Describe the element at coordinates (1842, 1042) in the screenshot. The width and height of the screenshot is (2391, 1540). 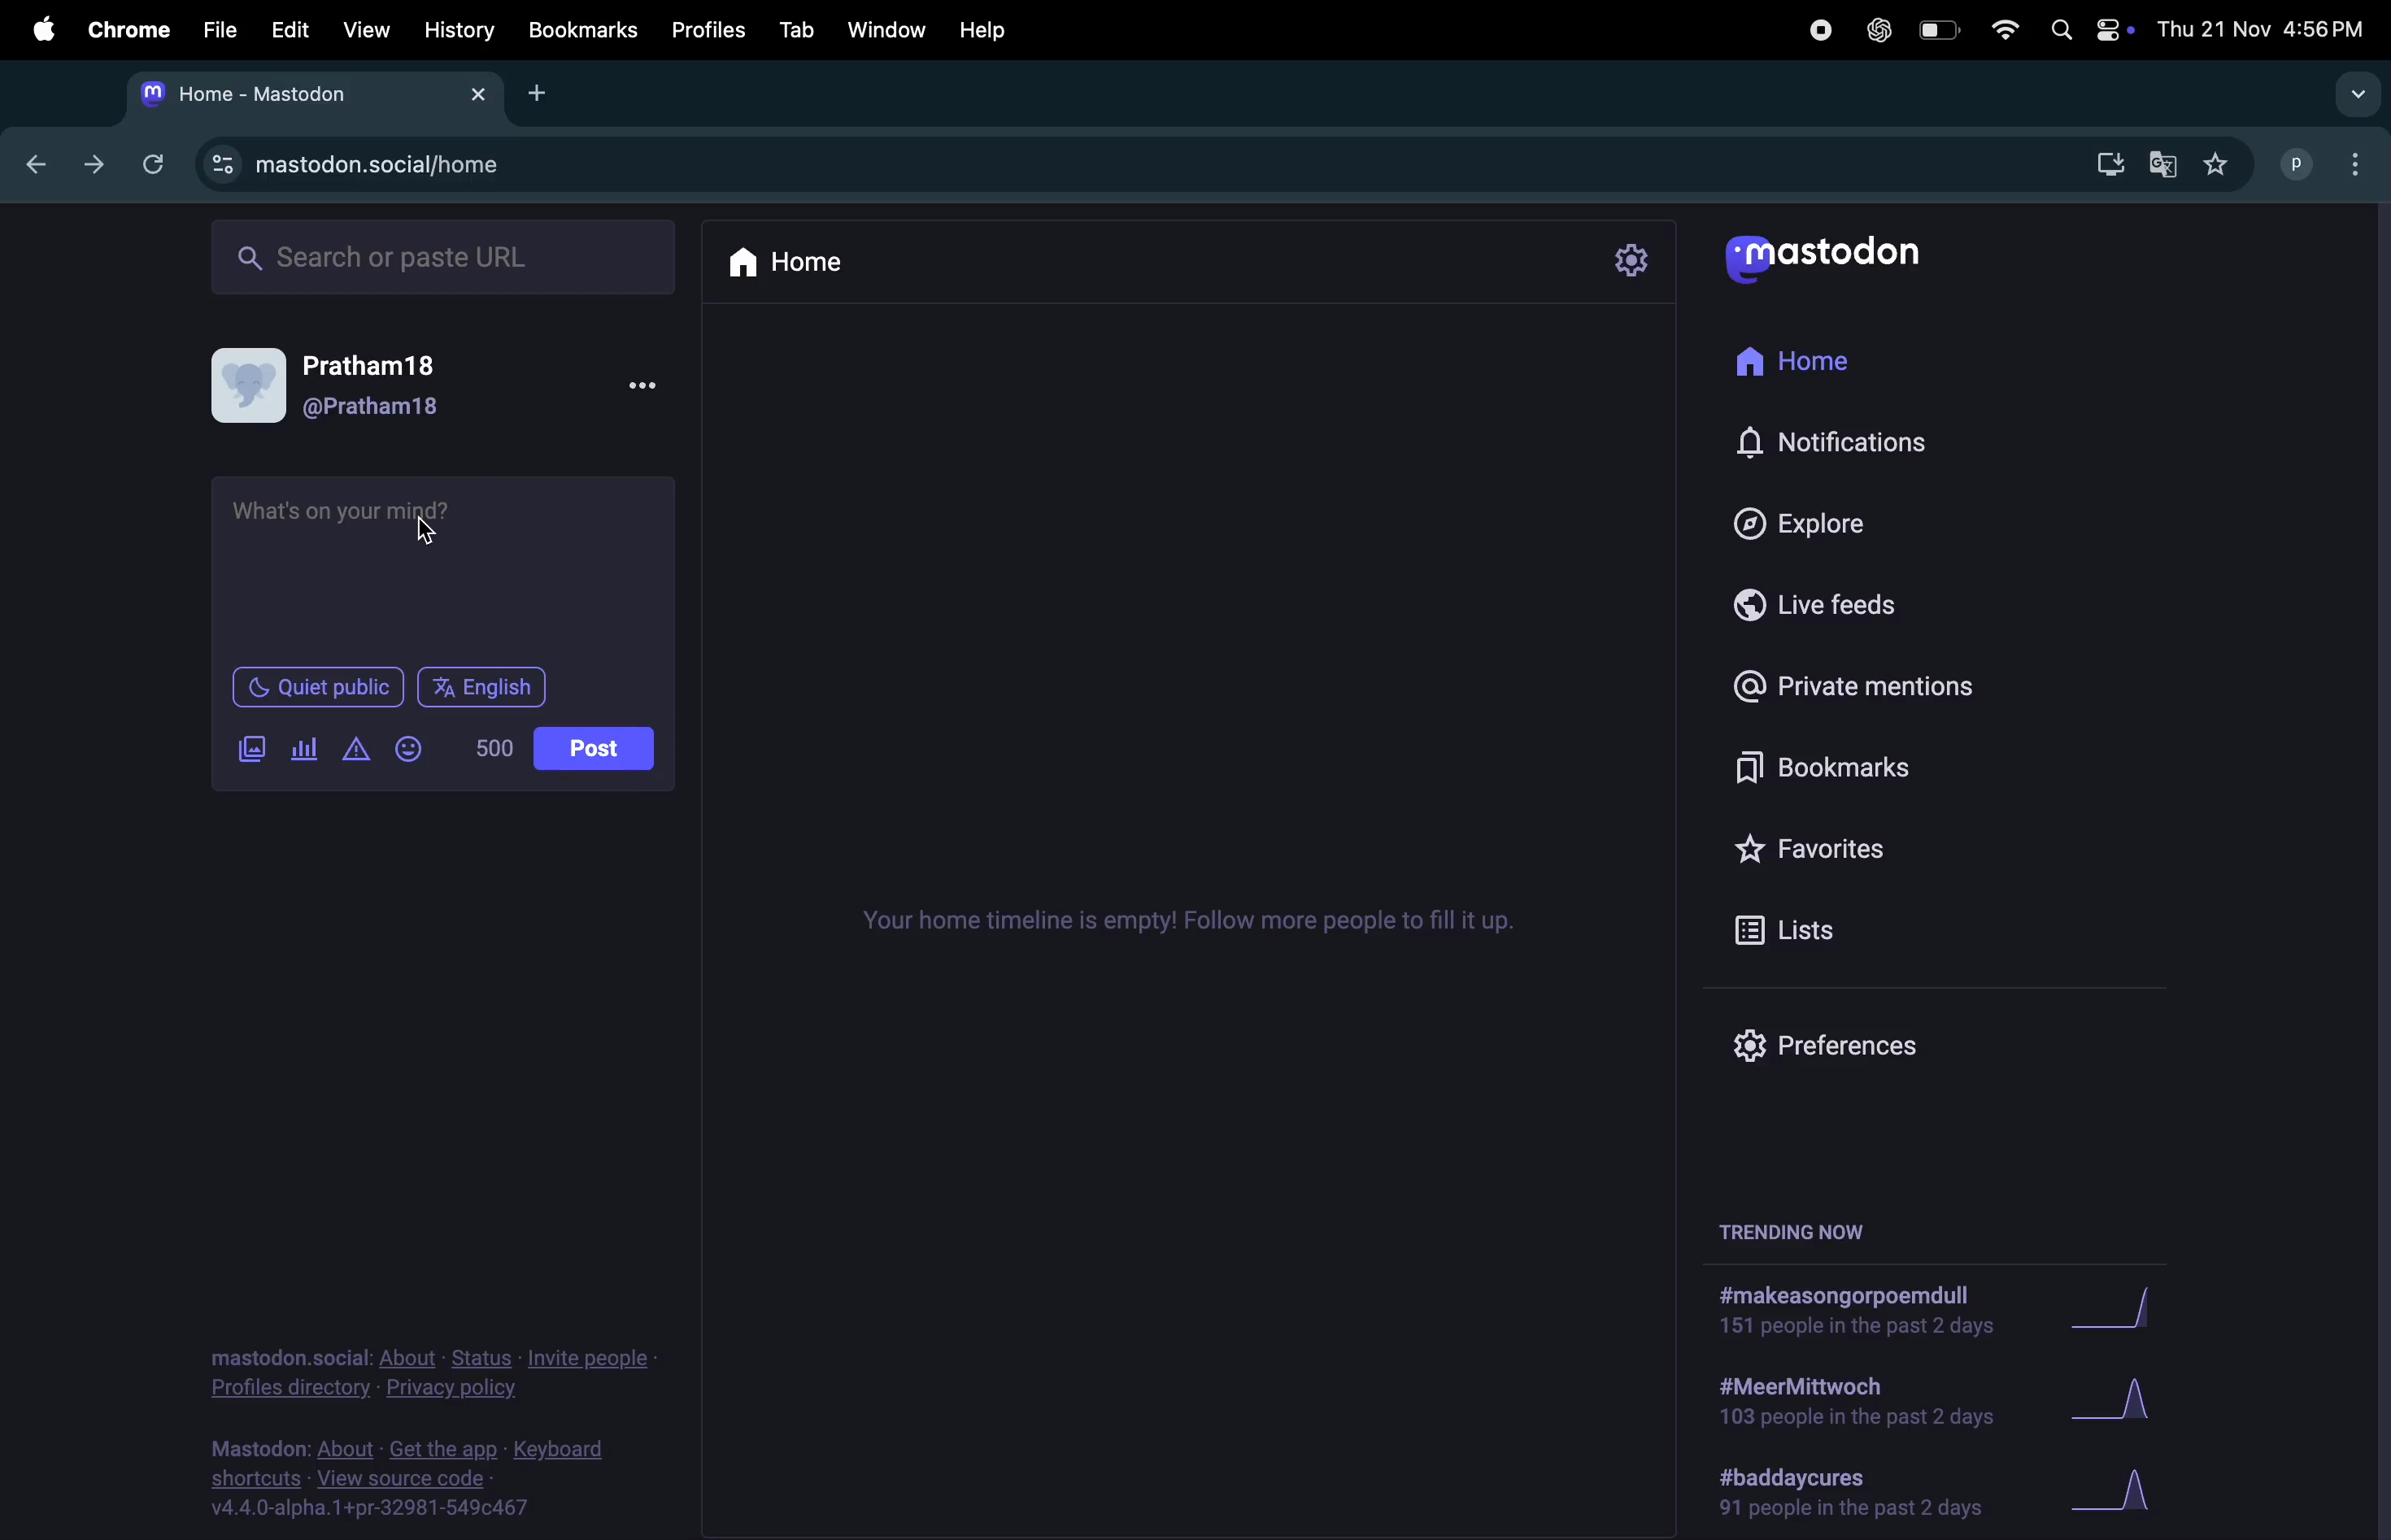
I see `prefrences` at that location.